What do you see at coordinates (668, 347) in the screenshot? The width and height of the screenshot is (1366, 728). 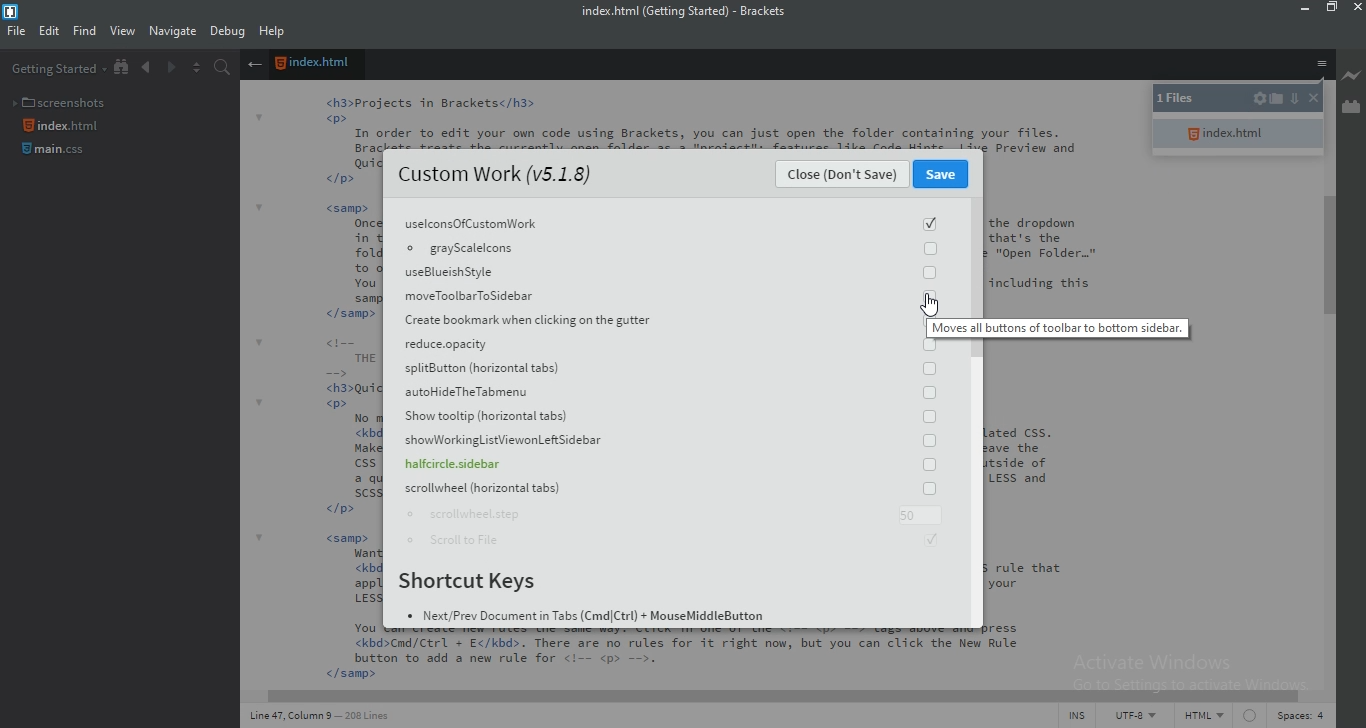 I see `reduce.apacity ` at bounding box center [668, 347].